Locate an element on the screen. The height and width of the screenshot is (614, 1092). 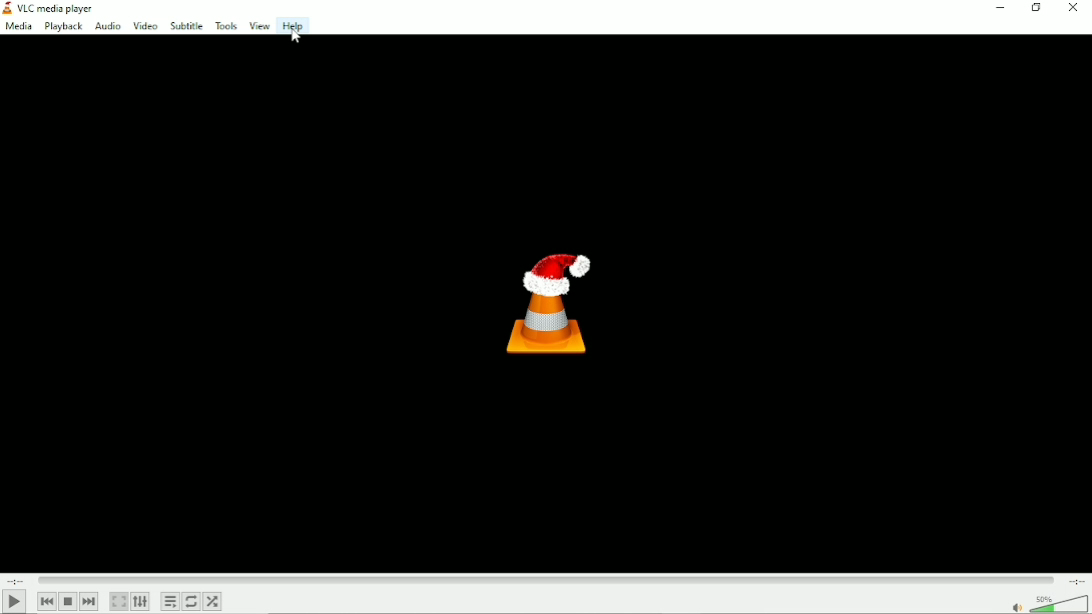
Toggle between loop all, loop one and no loop is located at coordinates (191, 601).